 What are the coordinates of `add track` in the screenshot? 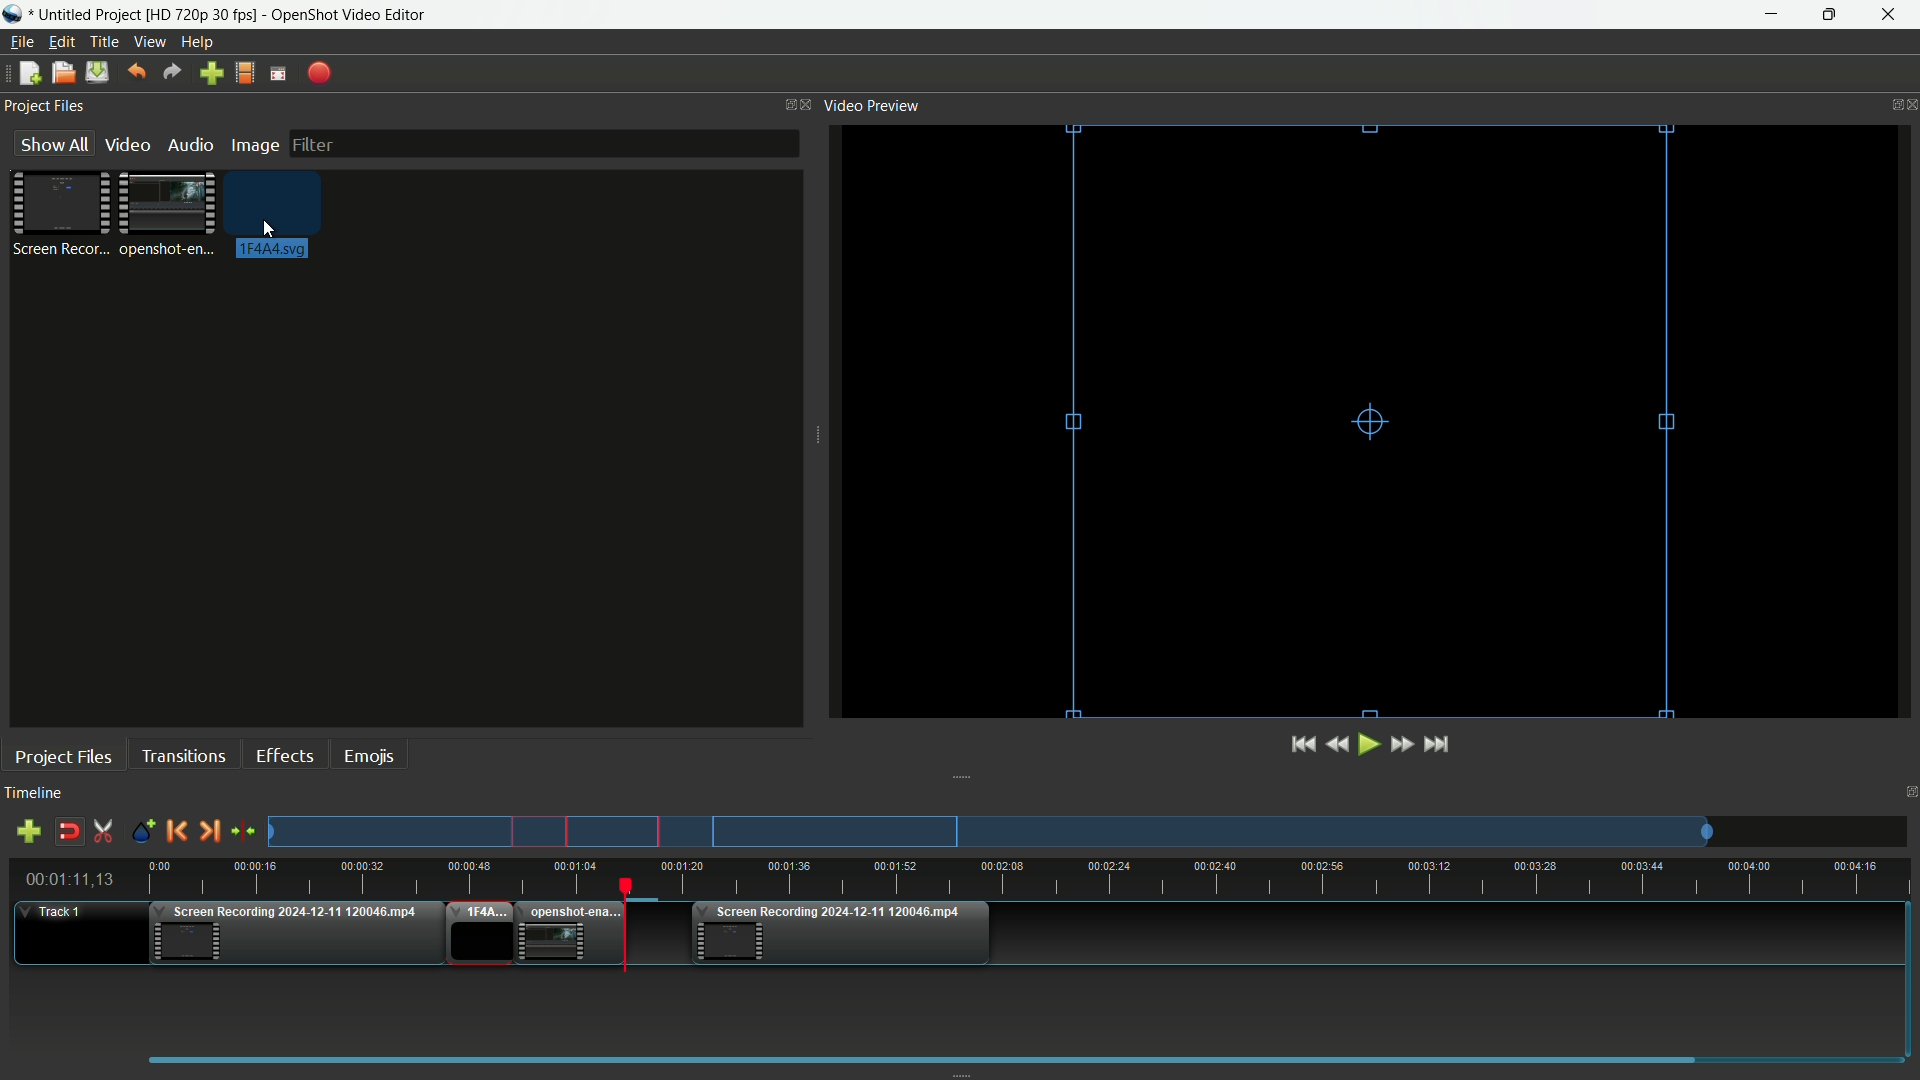 It's located at (25, 832).